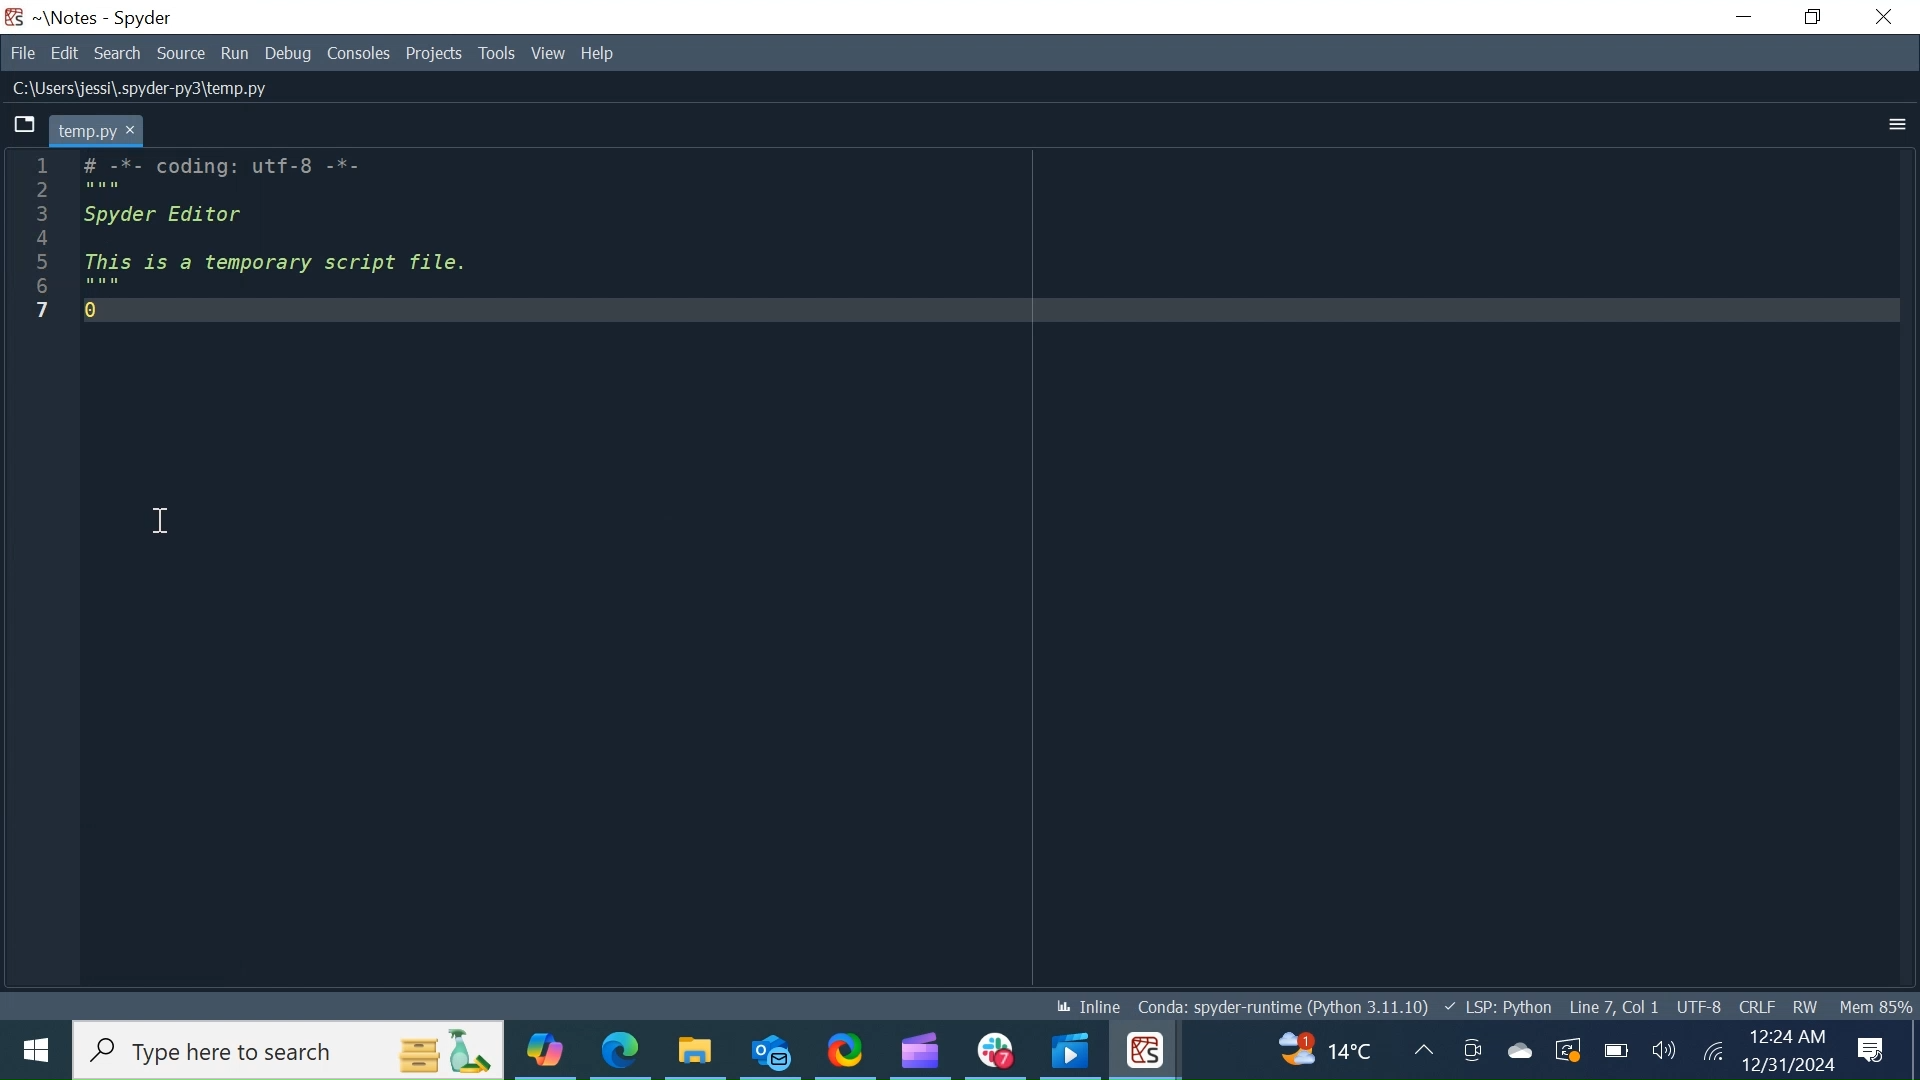 This screenshot has width=1920, height=1080. Describe the element at coordinates (1898, 126) in the screenshot. I see `More Options` at that location.